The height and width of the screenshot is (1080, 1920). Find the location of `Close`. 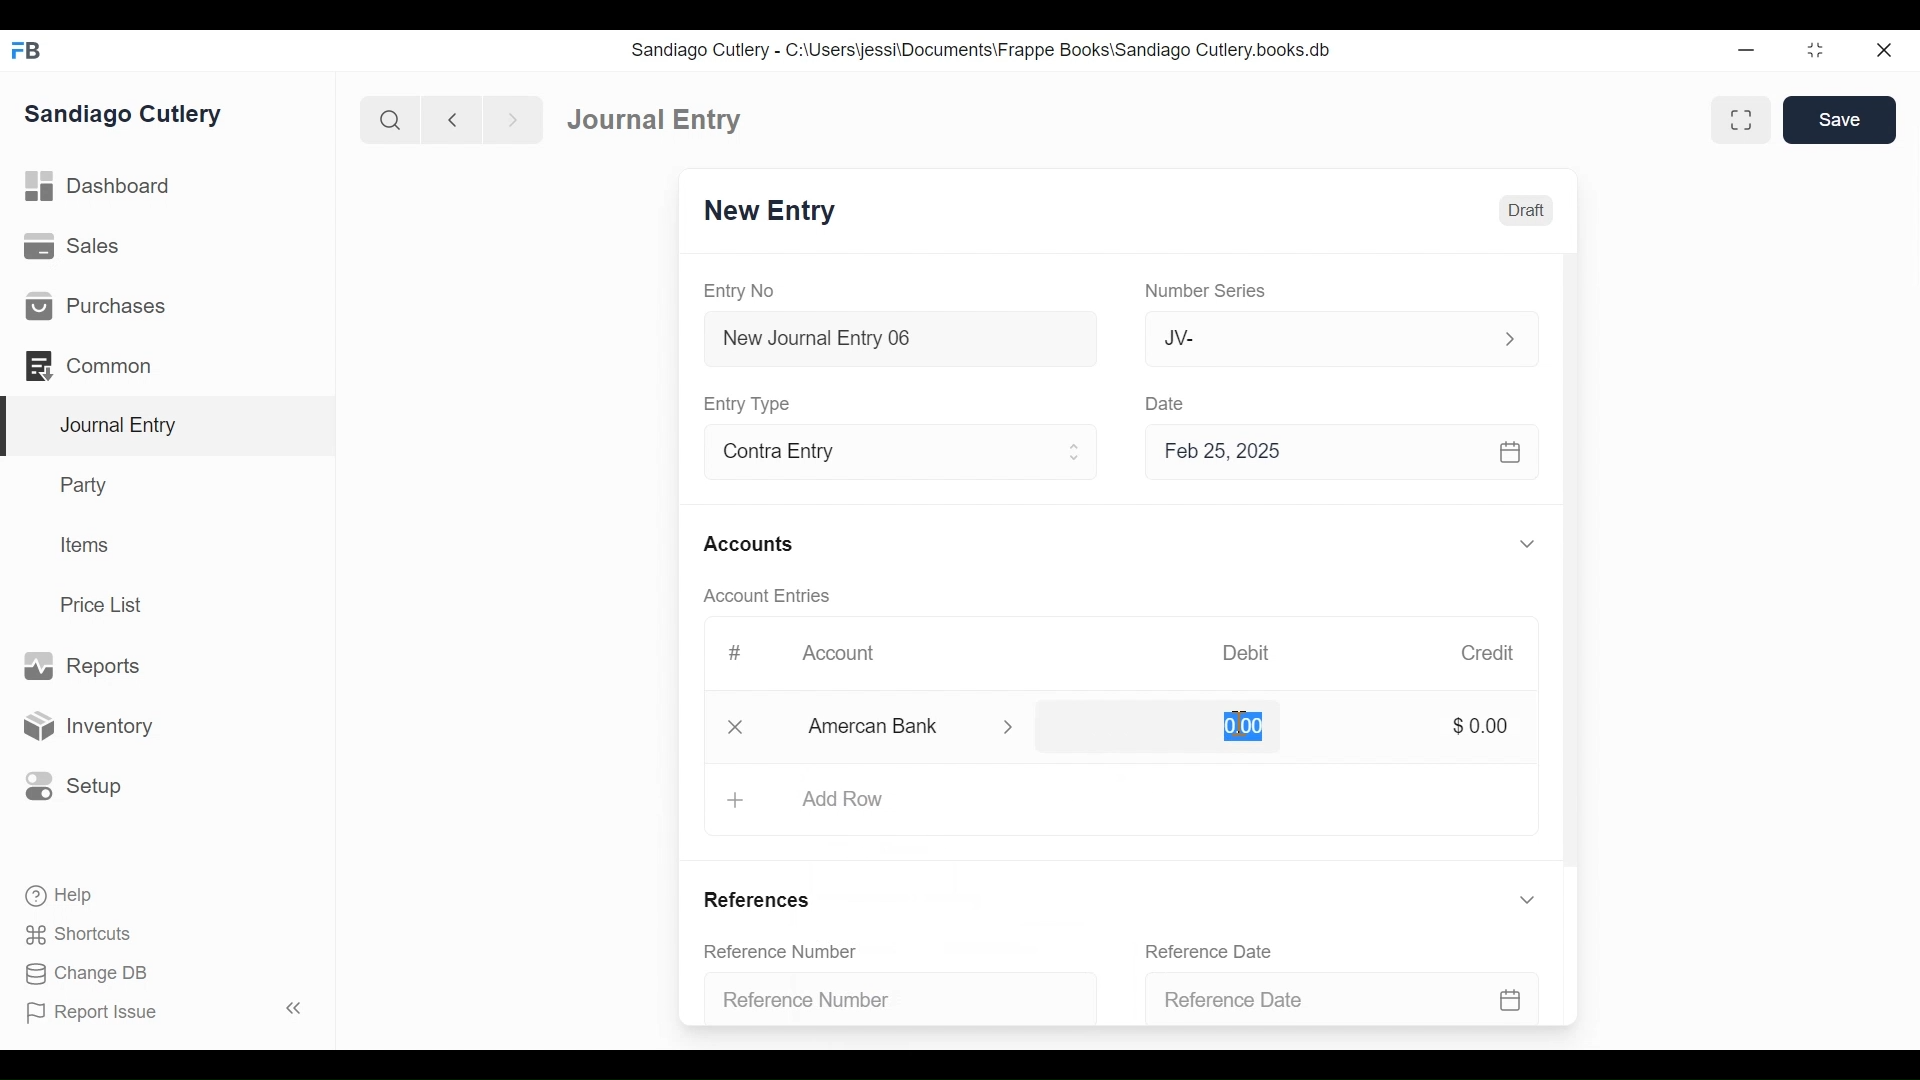

Close is located at coordinates (1887, 49).